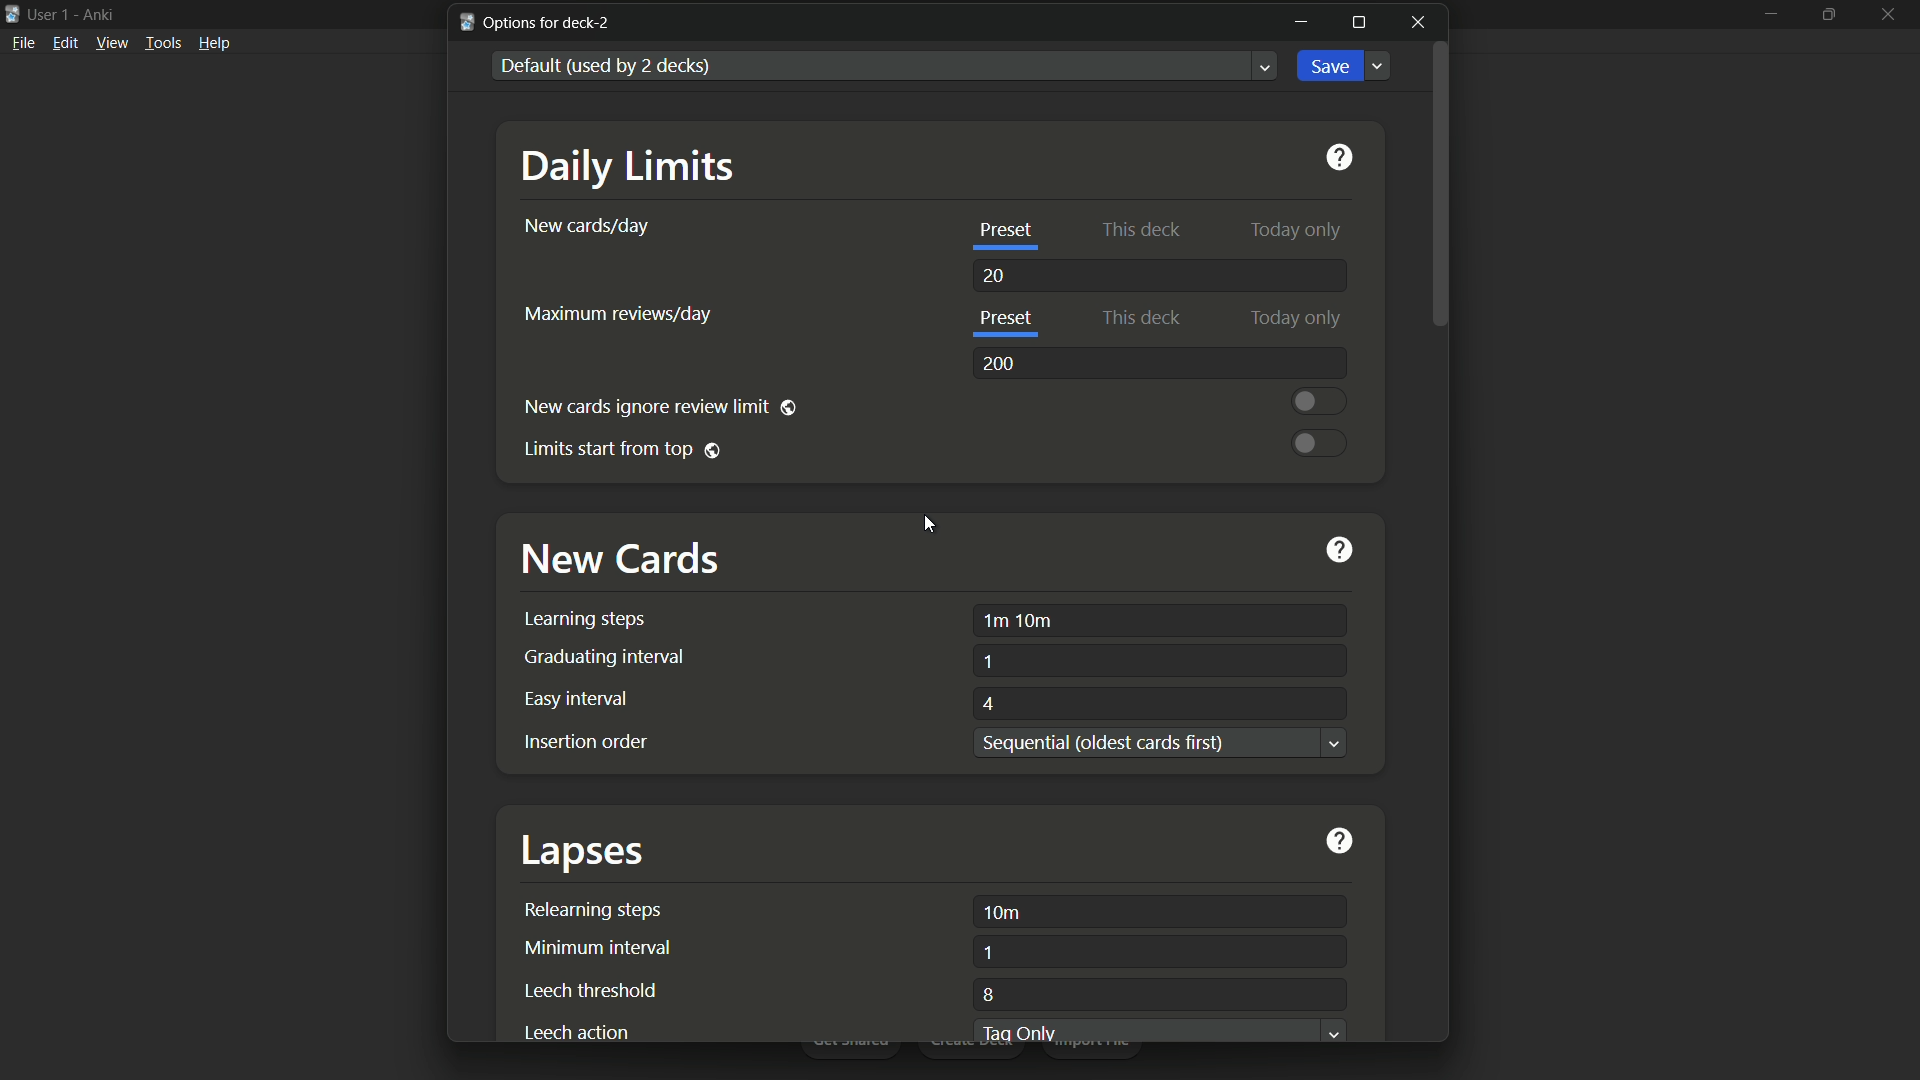 This screenshot has height=1080, width=1920. What do you see at coordinates (591, 226) in the screenshot?
I see `new cards per day` at bounding box center [591, 226].